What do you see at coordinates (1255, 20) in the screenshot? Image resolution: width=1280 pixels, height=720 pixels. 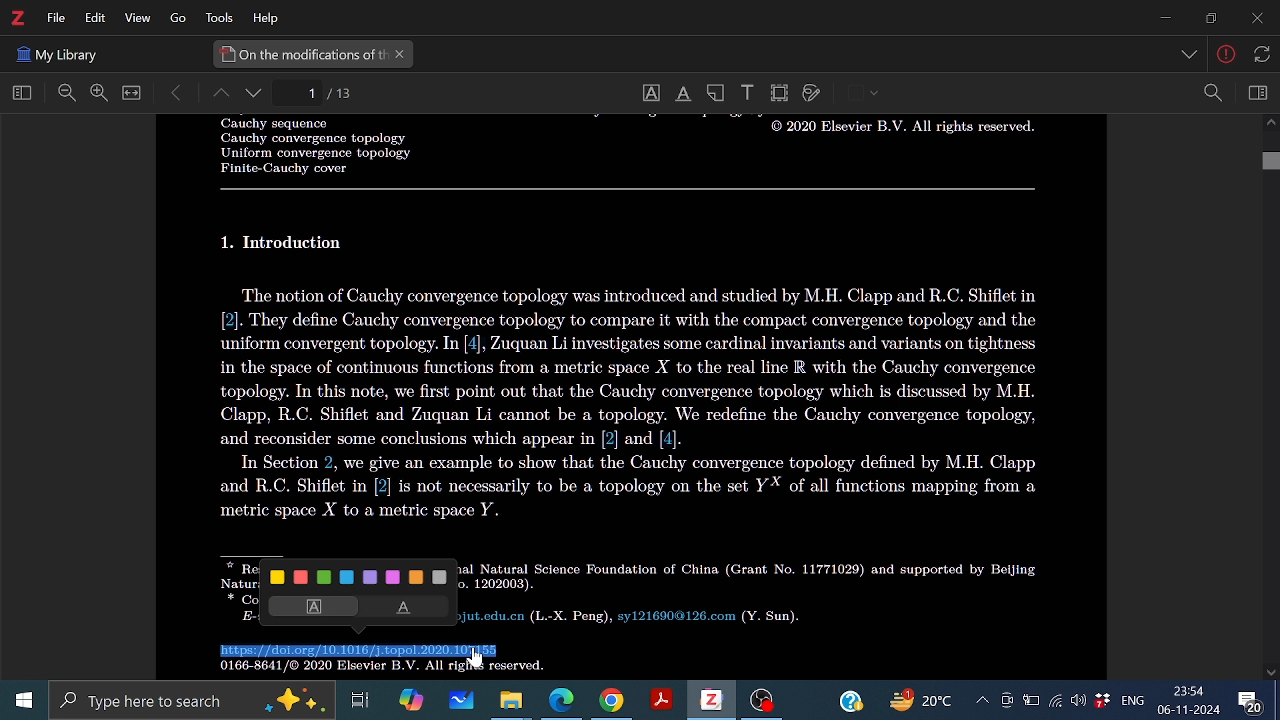 I see `Close` at bounding box center [1255, 20].